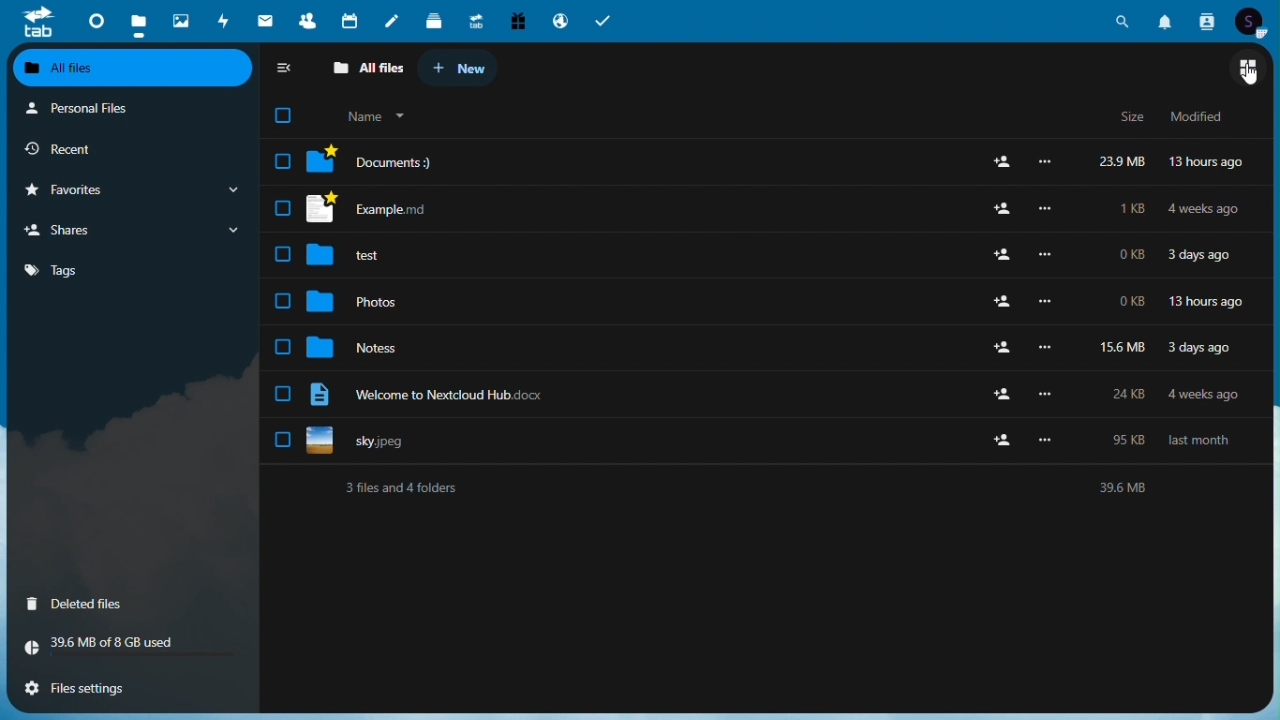 The image size is (1280, 720). What do you see at coordinates (283, 161) in the screenshot?
I see `check box` at bounding box center [283, 161].